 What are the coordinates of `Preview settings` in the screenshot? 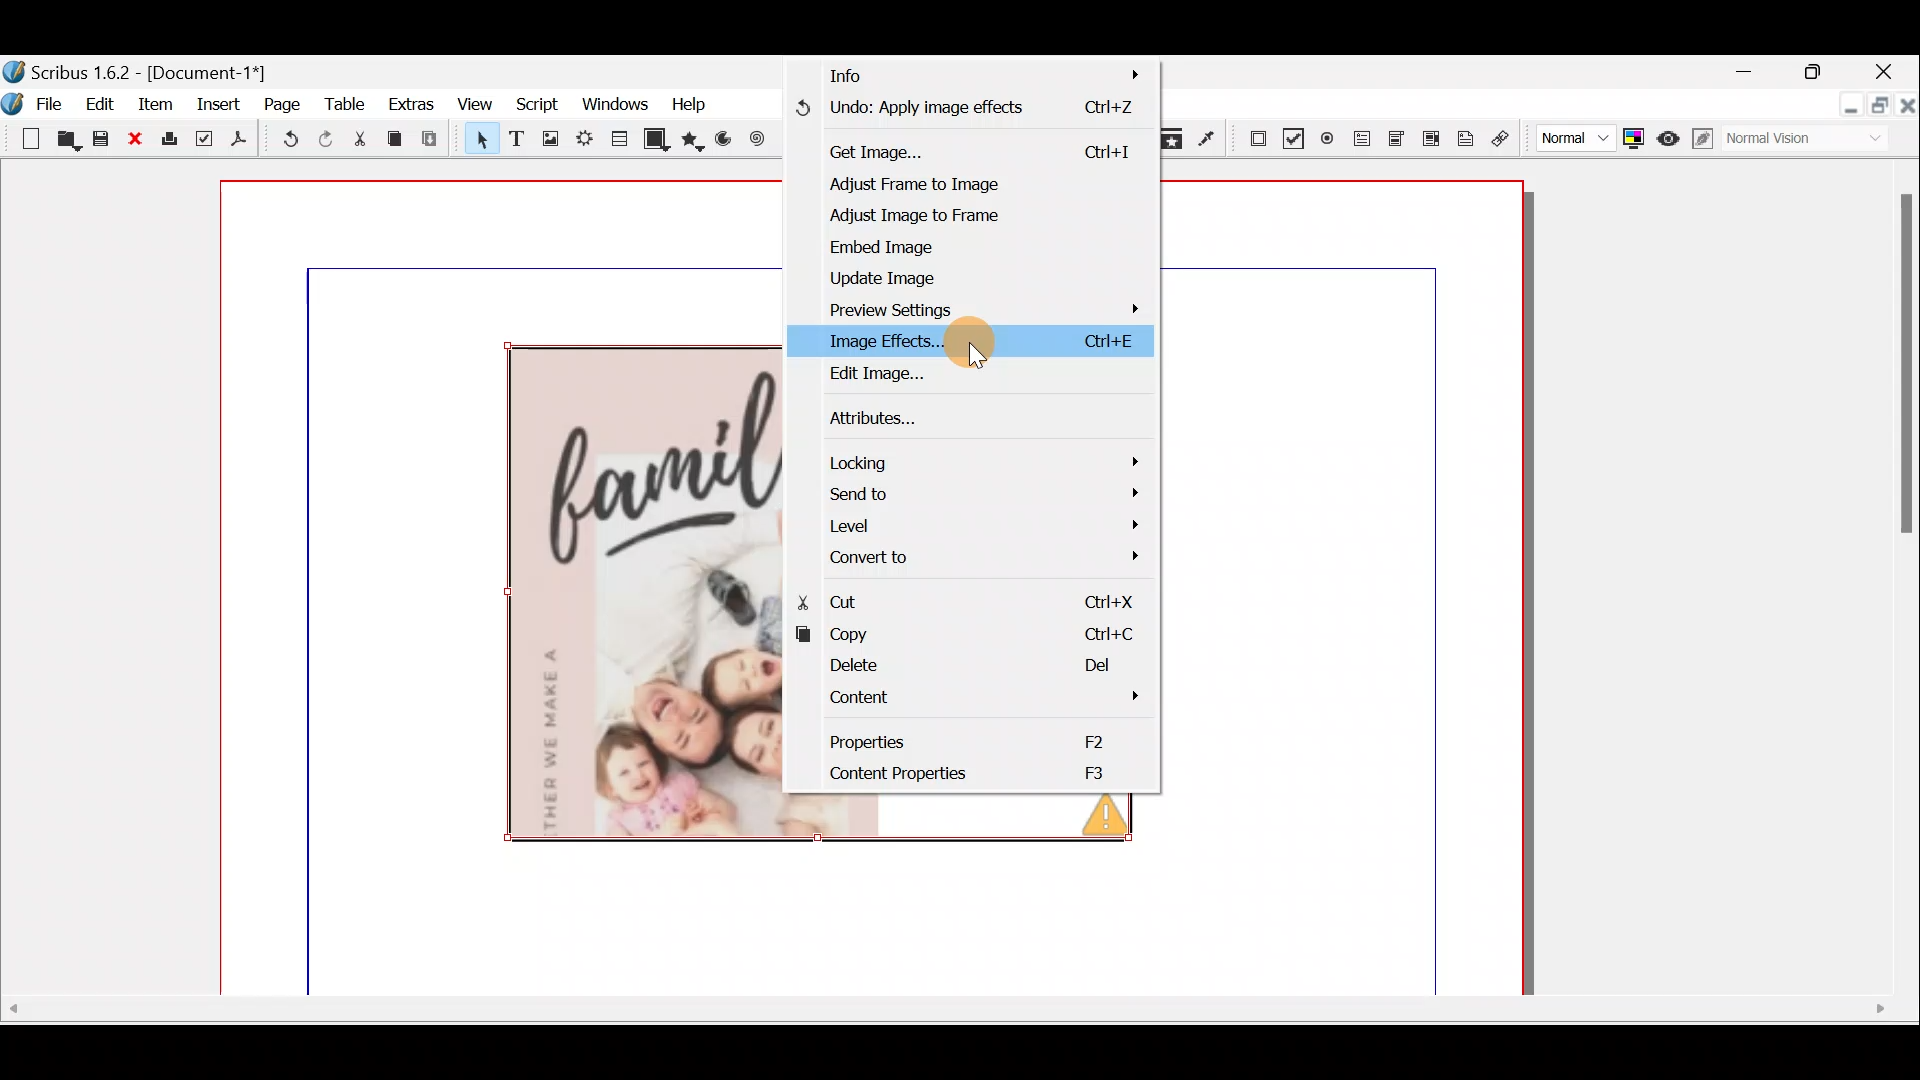 It's located at (906, 308).